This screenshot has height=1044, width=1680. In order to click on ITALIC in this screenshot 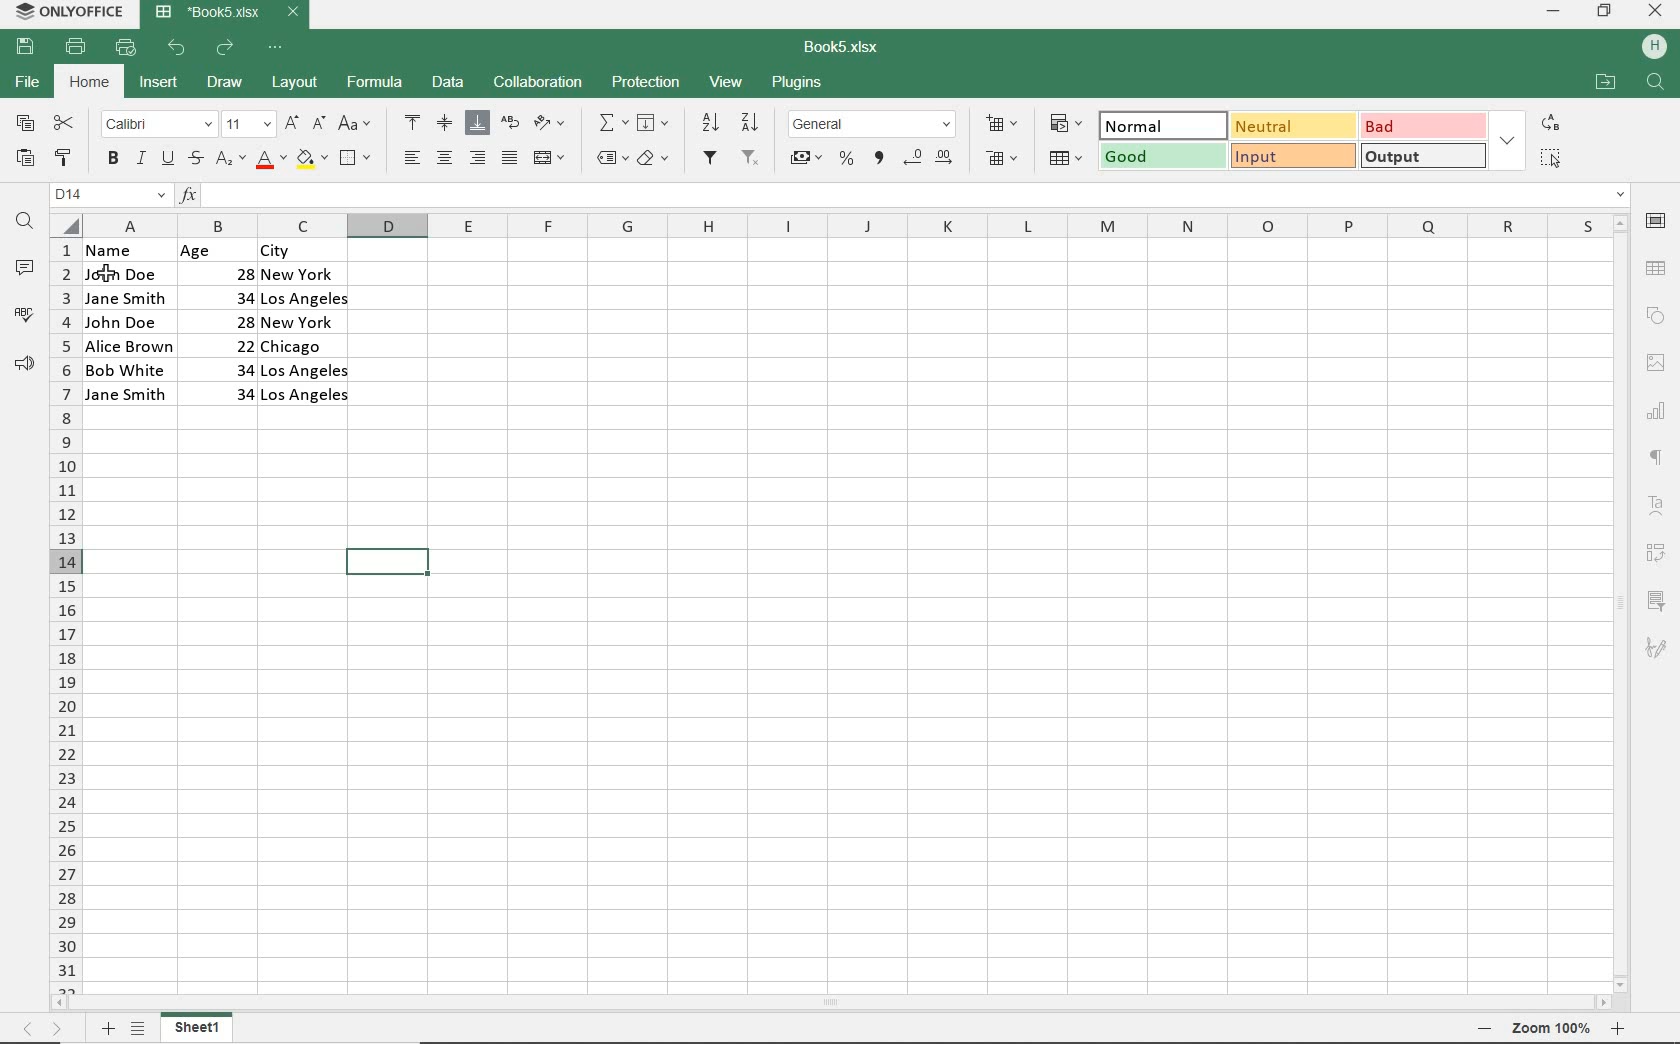, I will do `click(140, 157)`.